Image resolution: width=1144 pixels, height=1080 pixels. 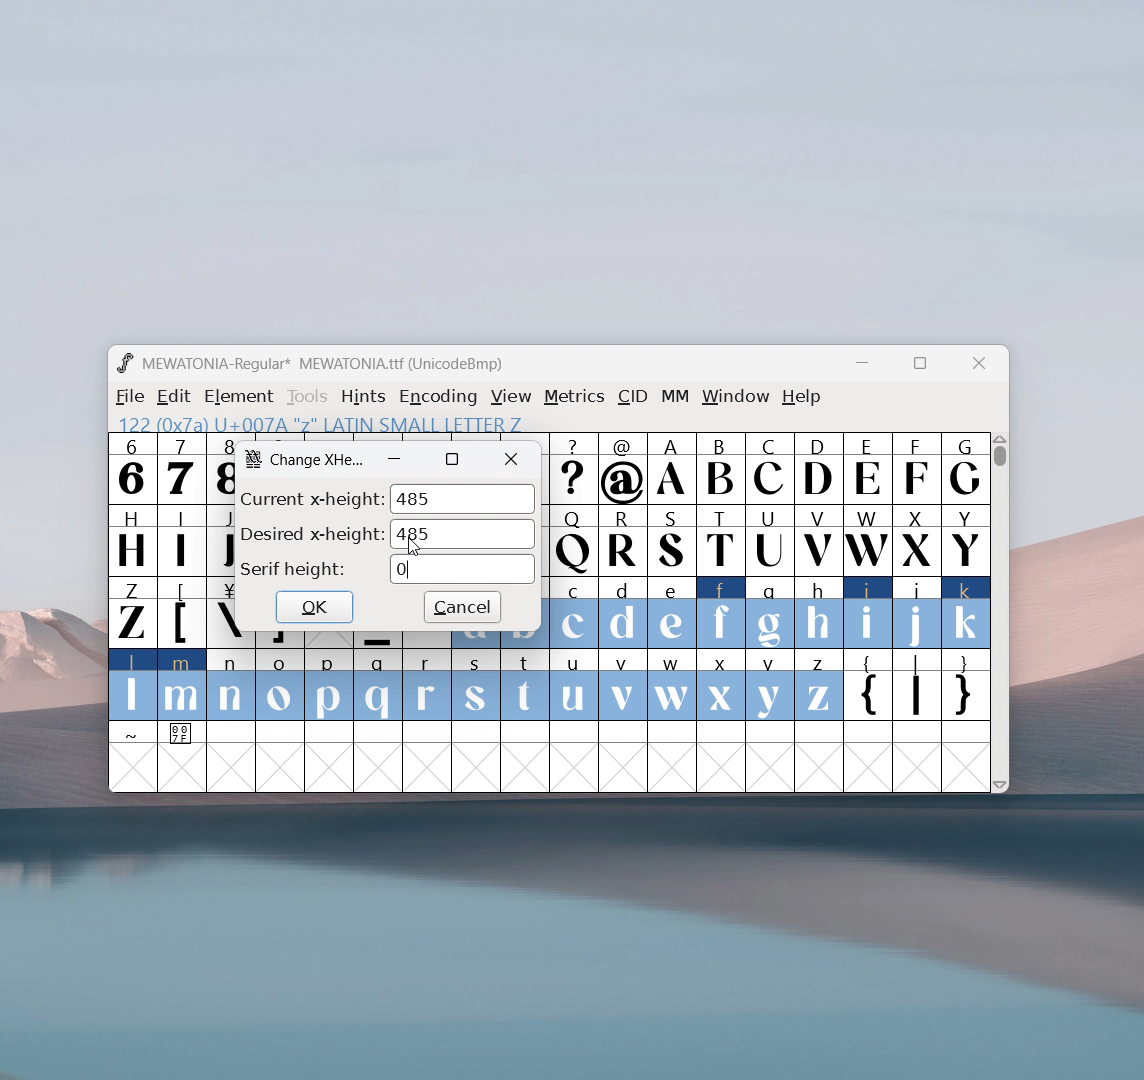 I want to click on [, so click(x=182, y=613).